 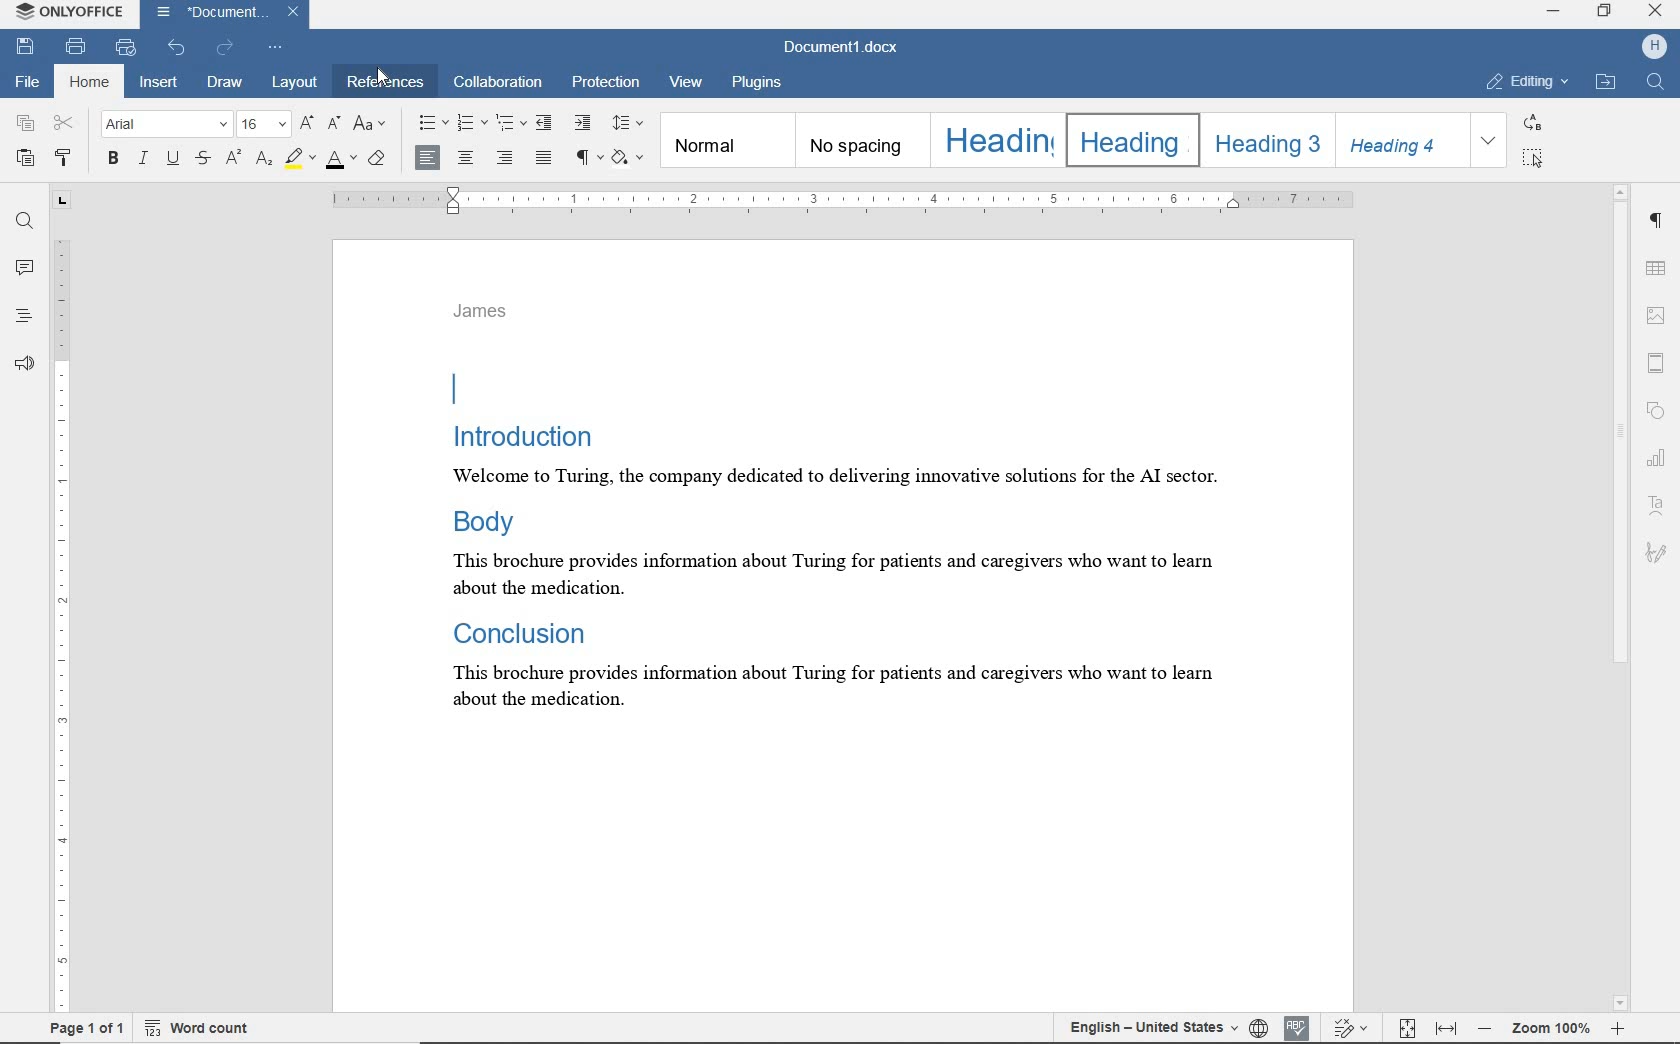 I want to click on increment font size, so click(x=307, y=124).